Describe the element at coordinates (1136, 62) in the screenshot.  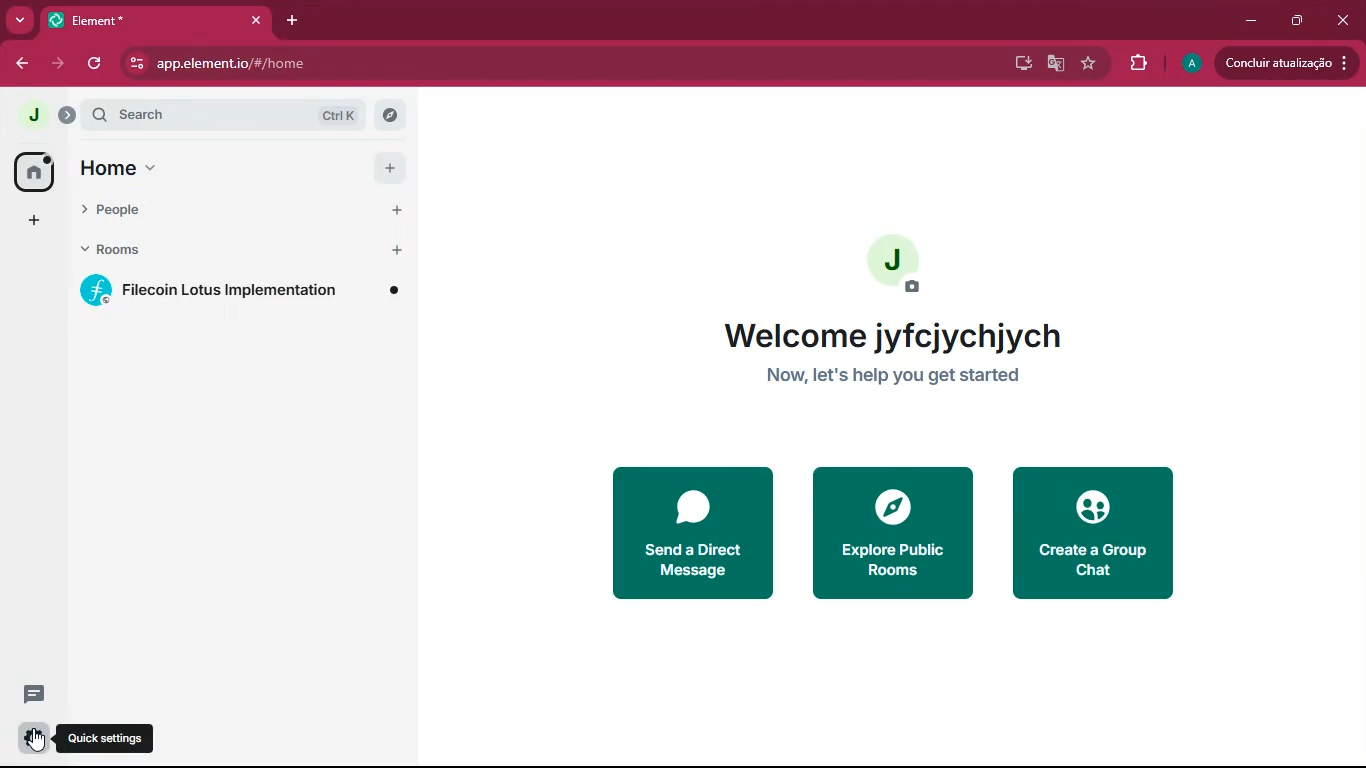
I see `extensions` at that location.